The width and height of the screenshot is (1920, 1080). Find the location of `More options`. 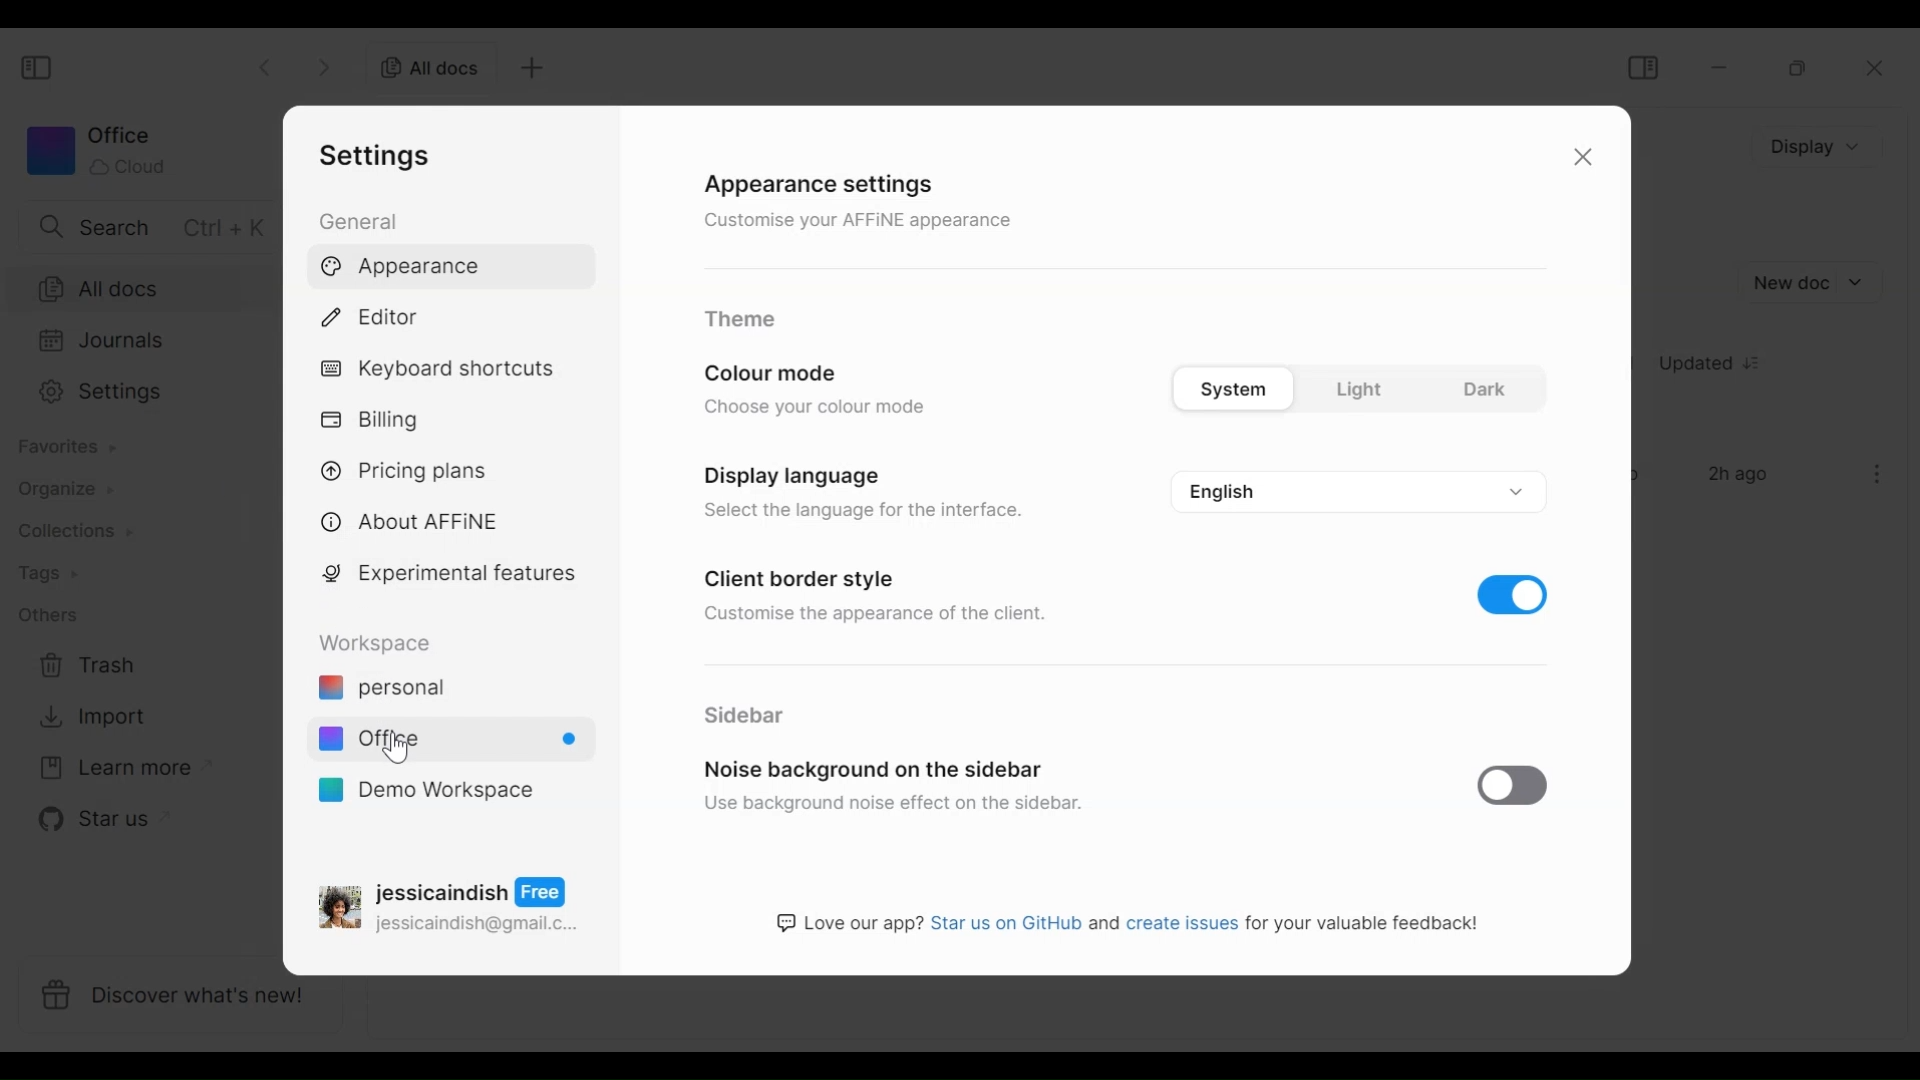

More options is located at coordinates (1878, 474).